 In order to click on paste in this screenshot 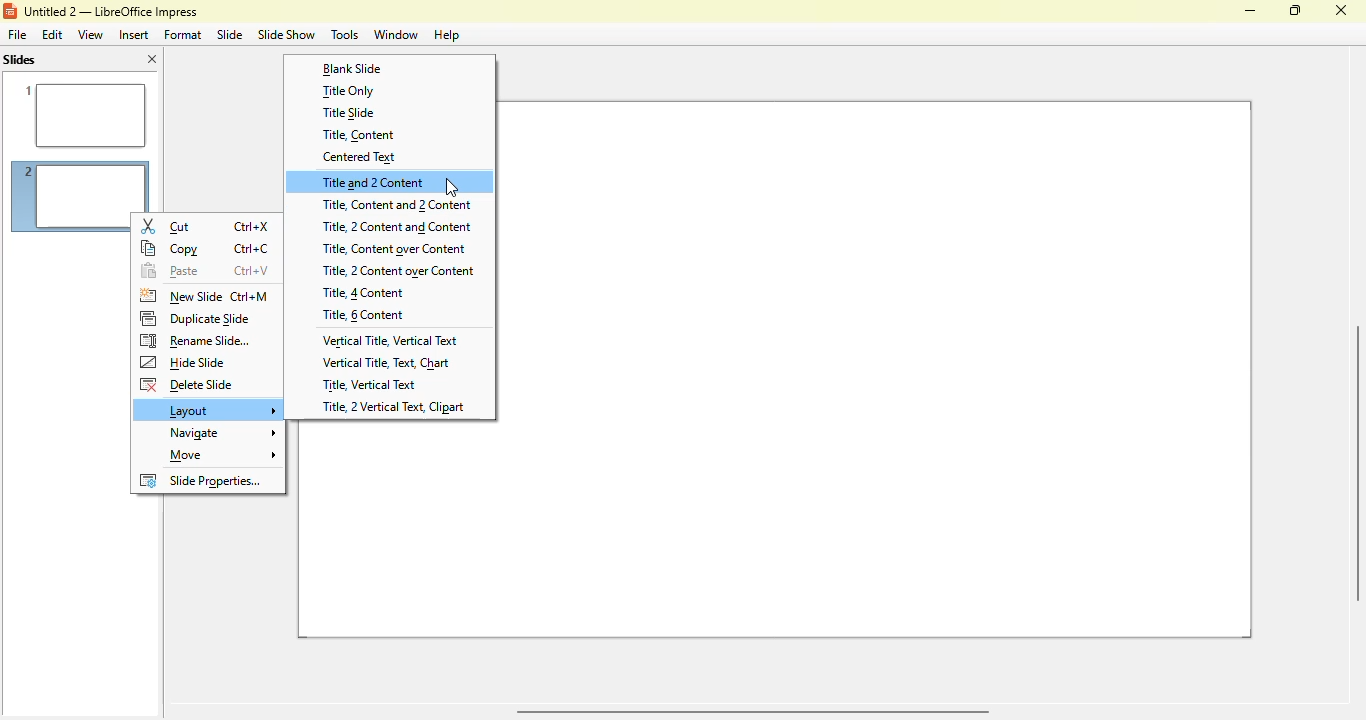, I will do `click(170, 271)`.